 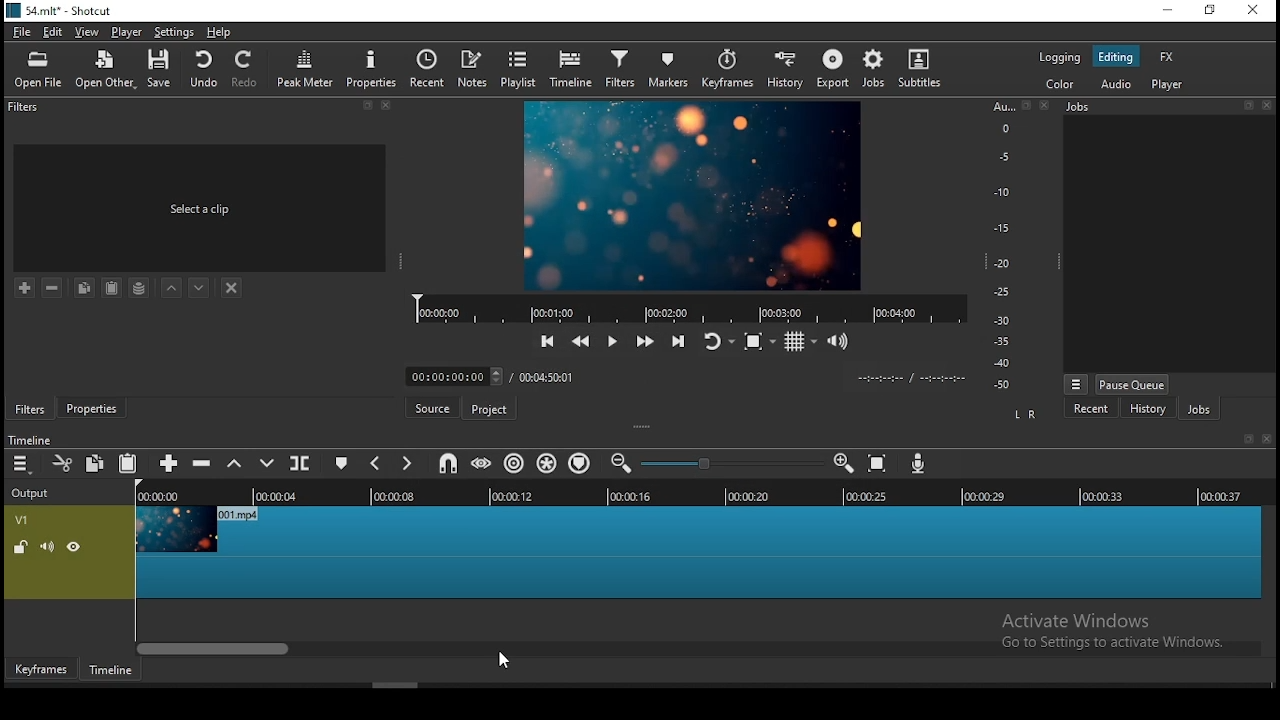 I want to click on jobs, so click(x=1199, y=410).